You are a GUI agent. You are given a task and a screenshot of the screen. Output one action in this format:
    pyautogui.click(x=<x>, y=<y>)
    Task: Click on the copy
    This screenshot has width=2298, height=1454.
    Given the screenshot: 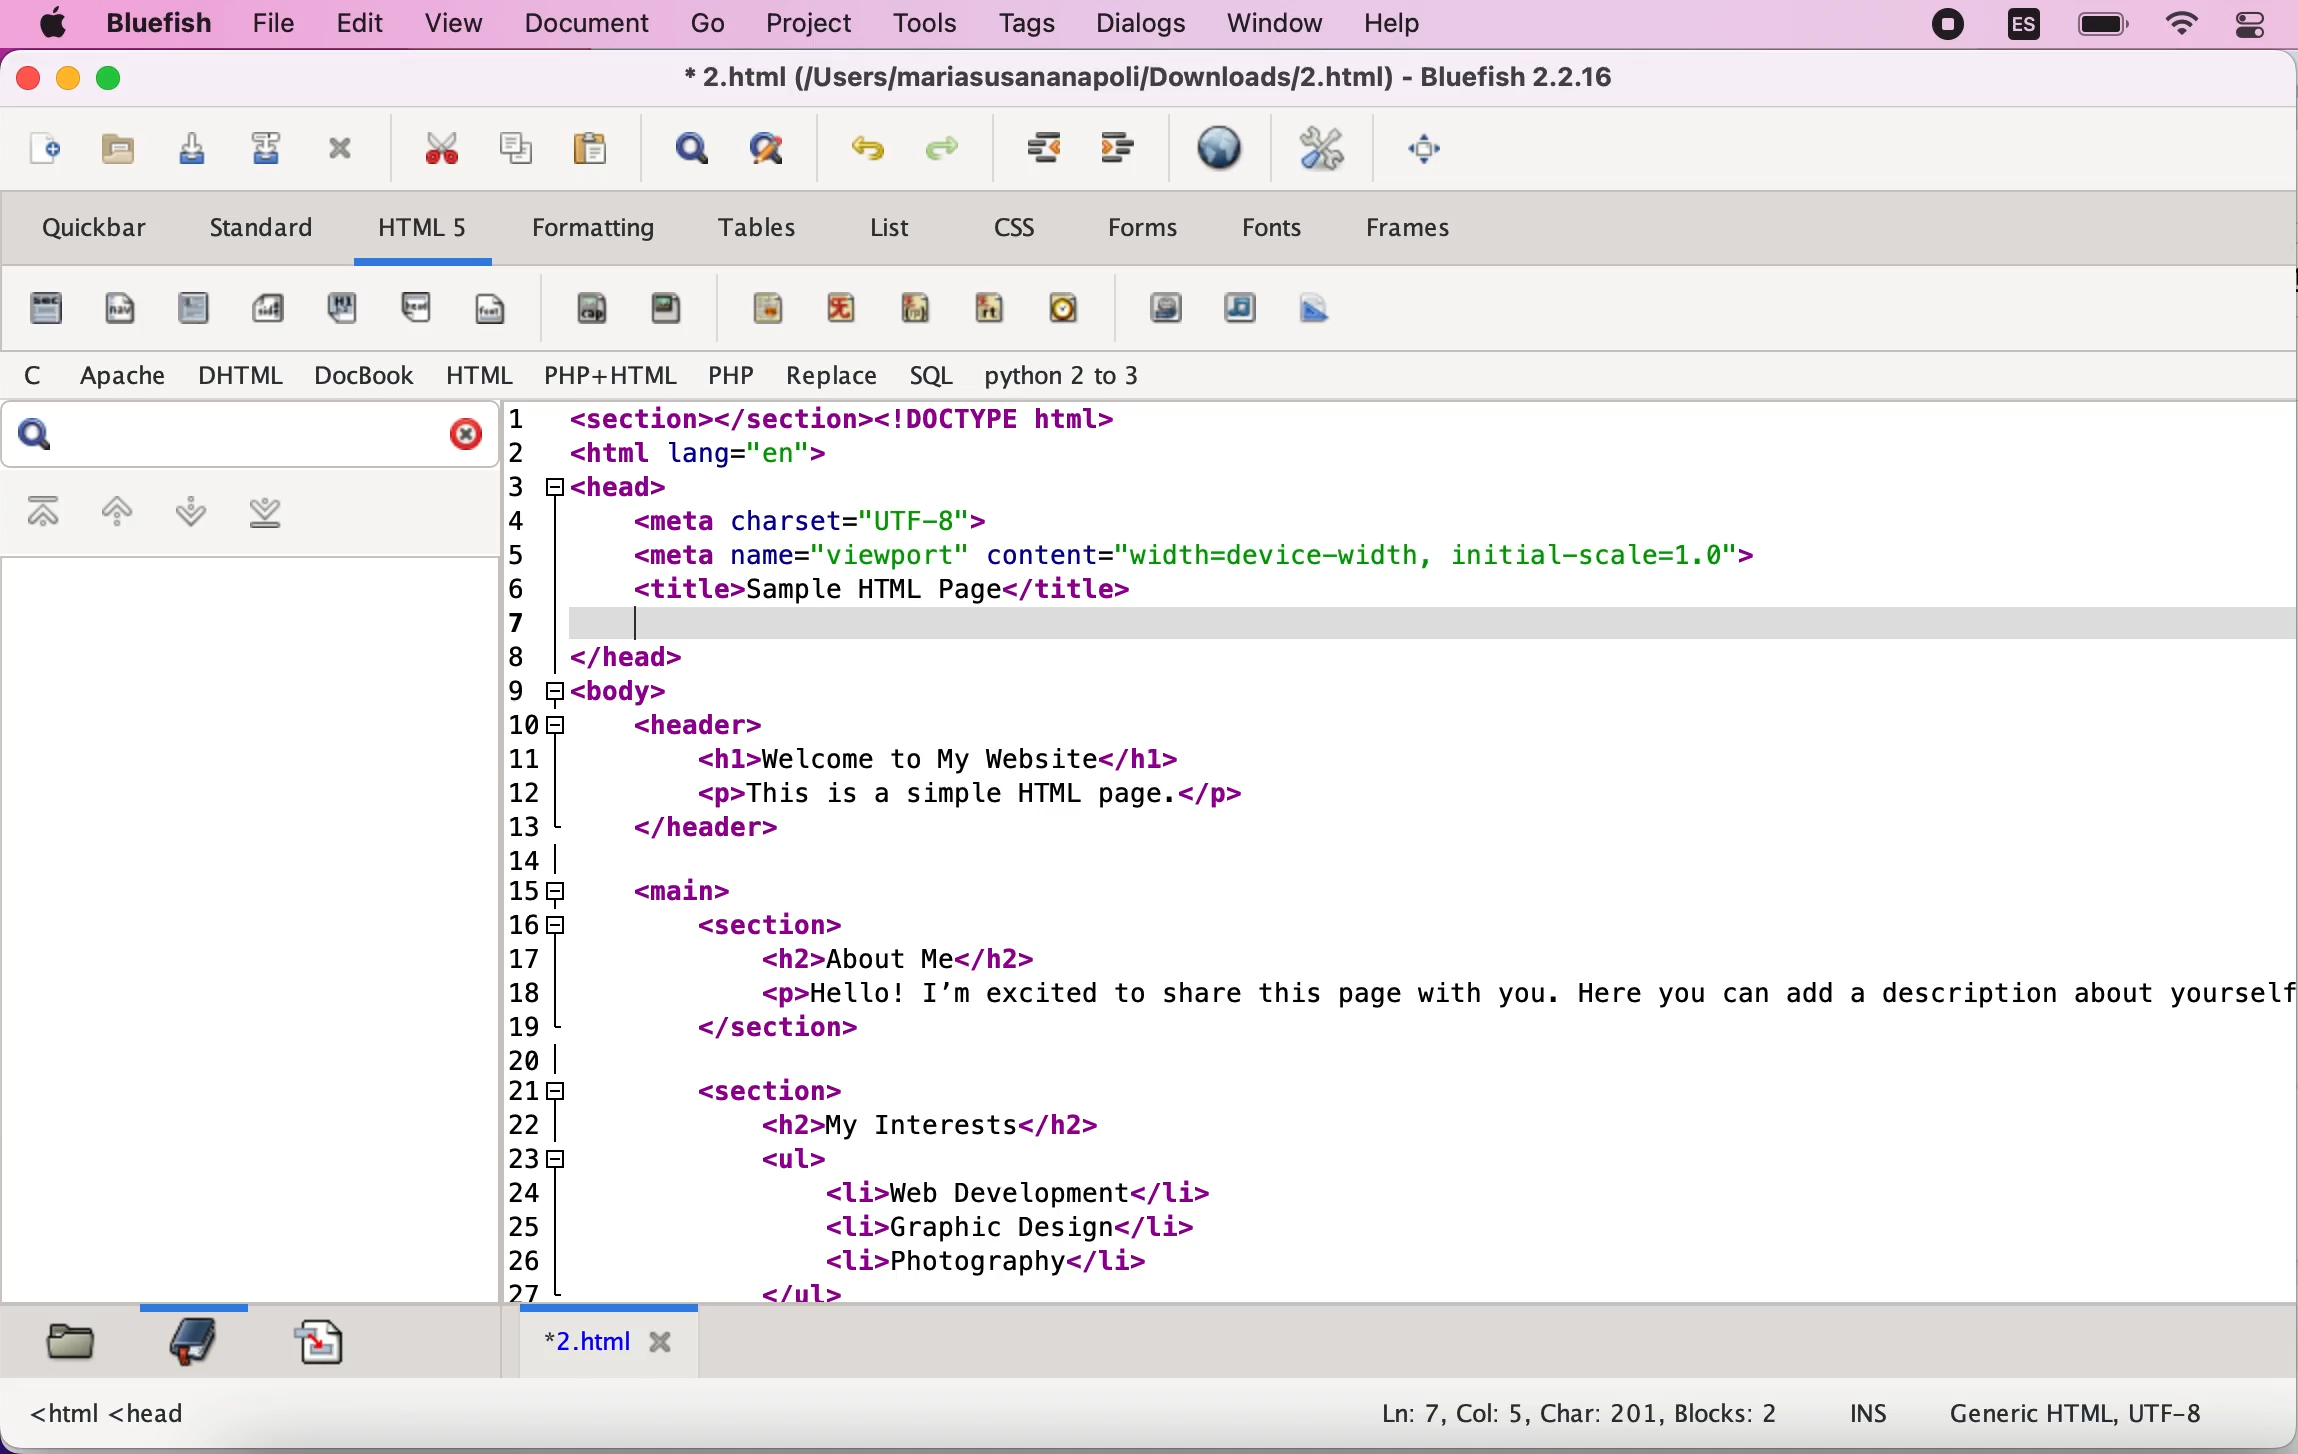 What is the action you would take?
    pyautogui.click(x=517, y=151)
    